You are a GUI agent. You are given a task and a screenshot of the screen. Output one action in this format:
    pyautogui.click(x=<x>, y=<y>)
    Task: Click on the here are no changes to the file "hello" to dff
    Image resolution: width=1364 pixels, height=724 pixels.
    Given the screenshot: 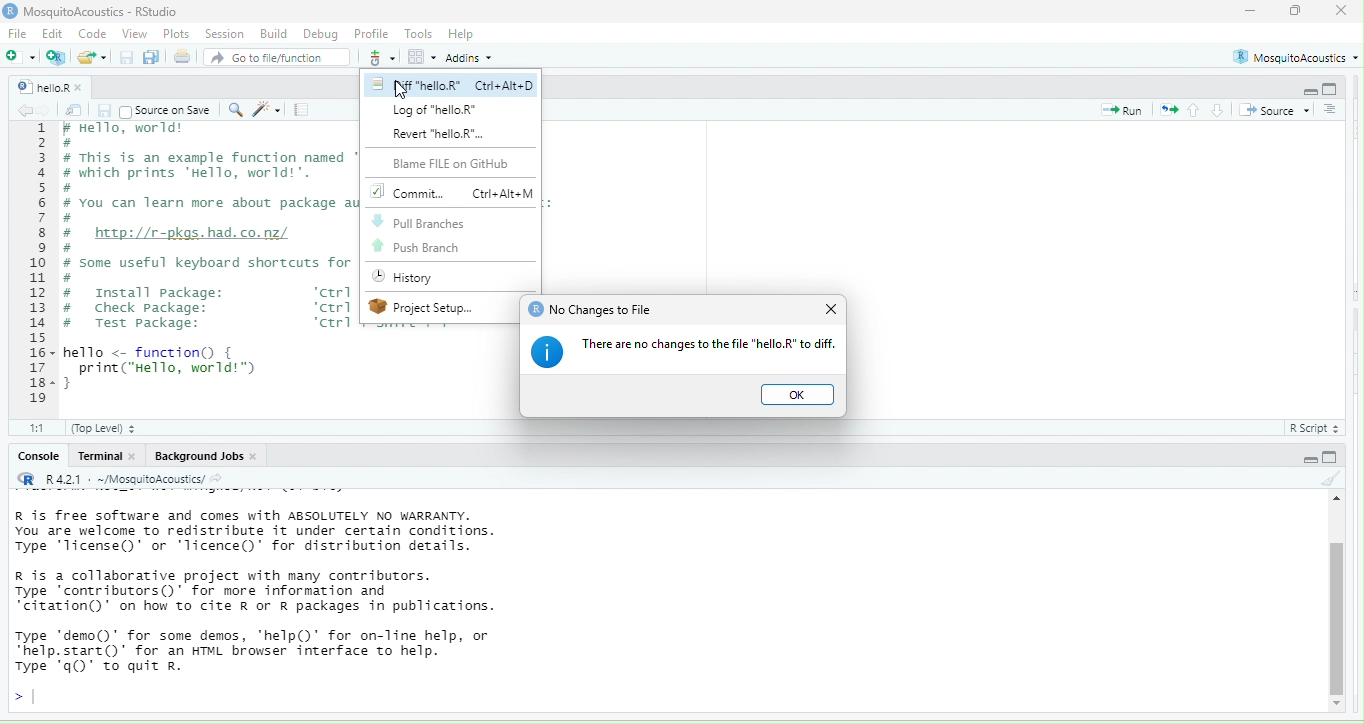 What is the action you would take?
    pyautogui.click(x=706, y=347)
    